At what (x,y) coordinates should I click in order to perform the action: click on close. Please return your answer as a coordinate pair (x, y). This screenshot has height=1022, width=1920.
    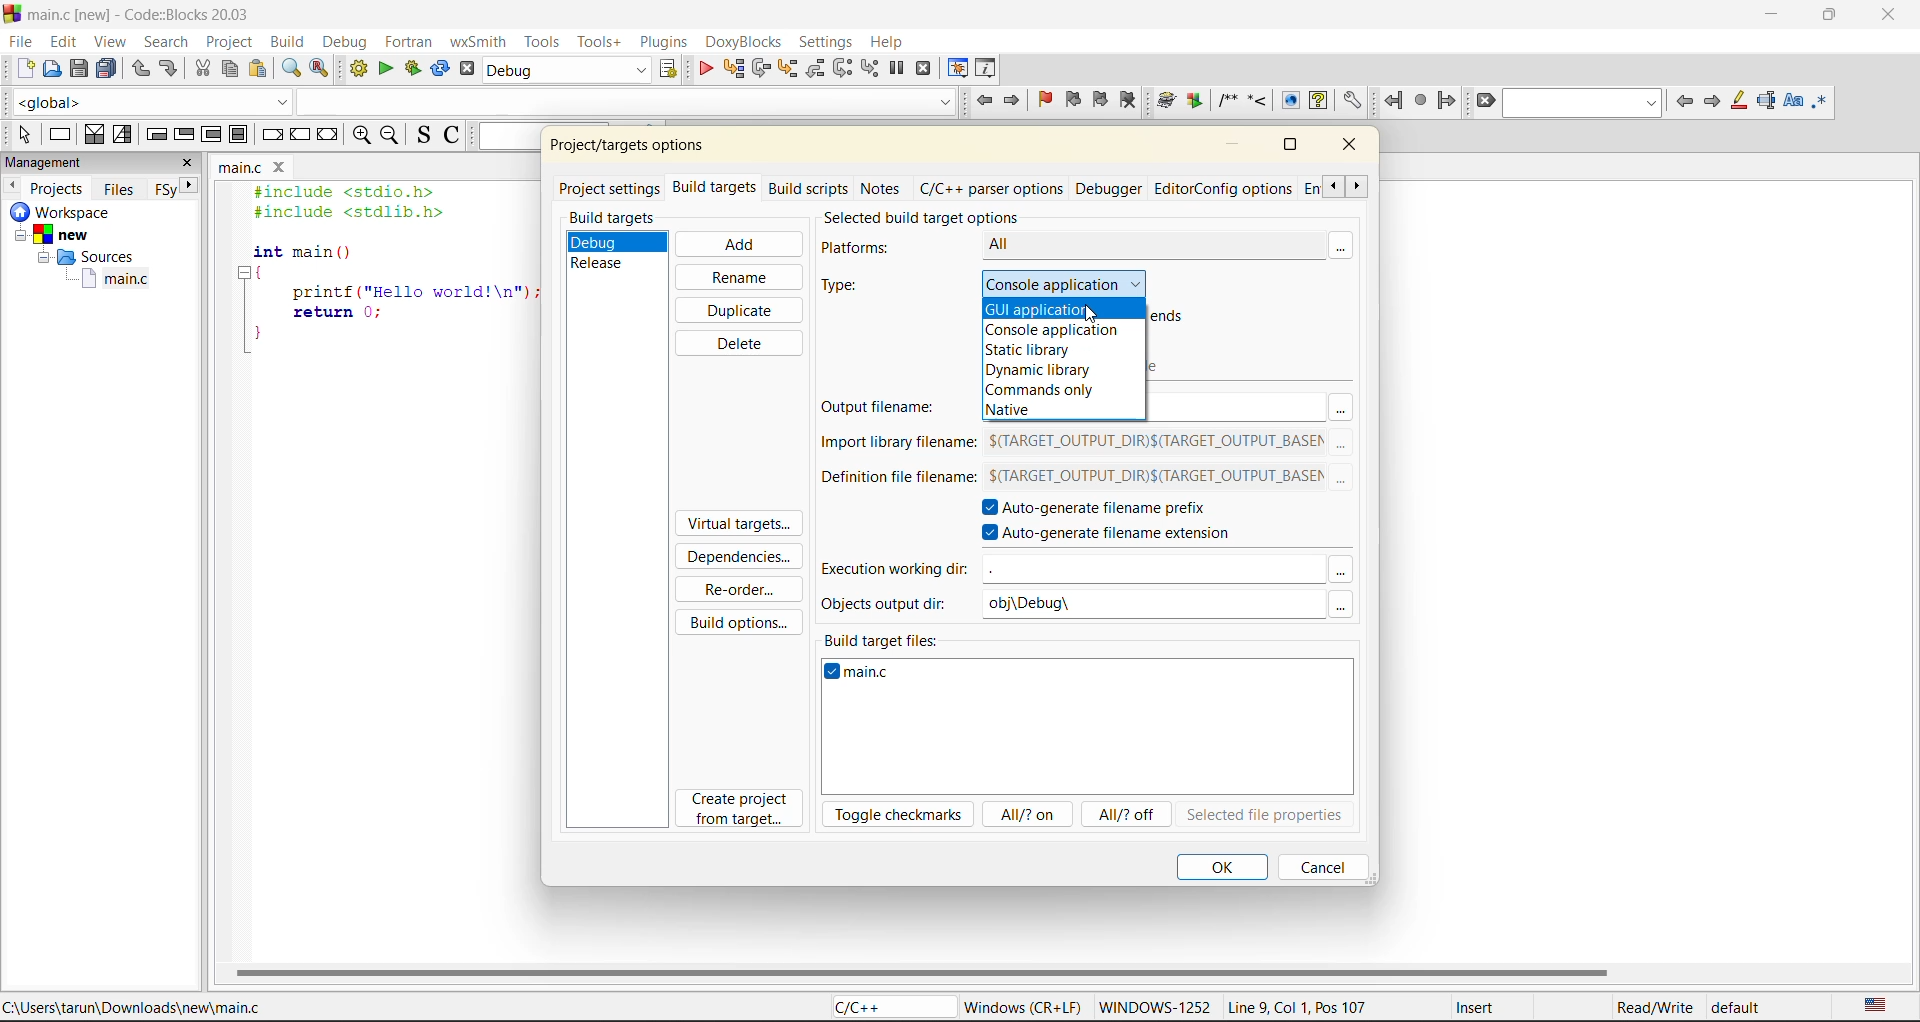
    Looking at the image, I should click on (1351, 145).